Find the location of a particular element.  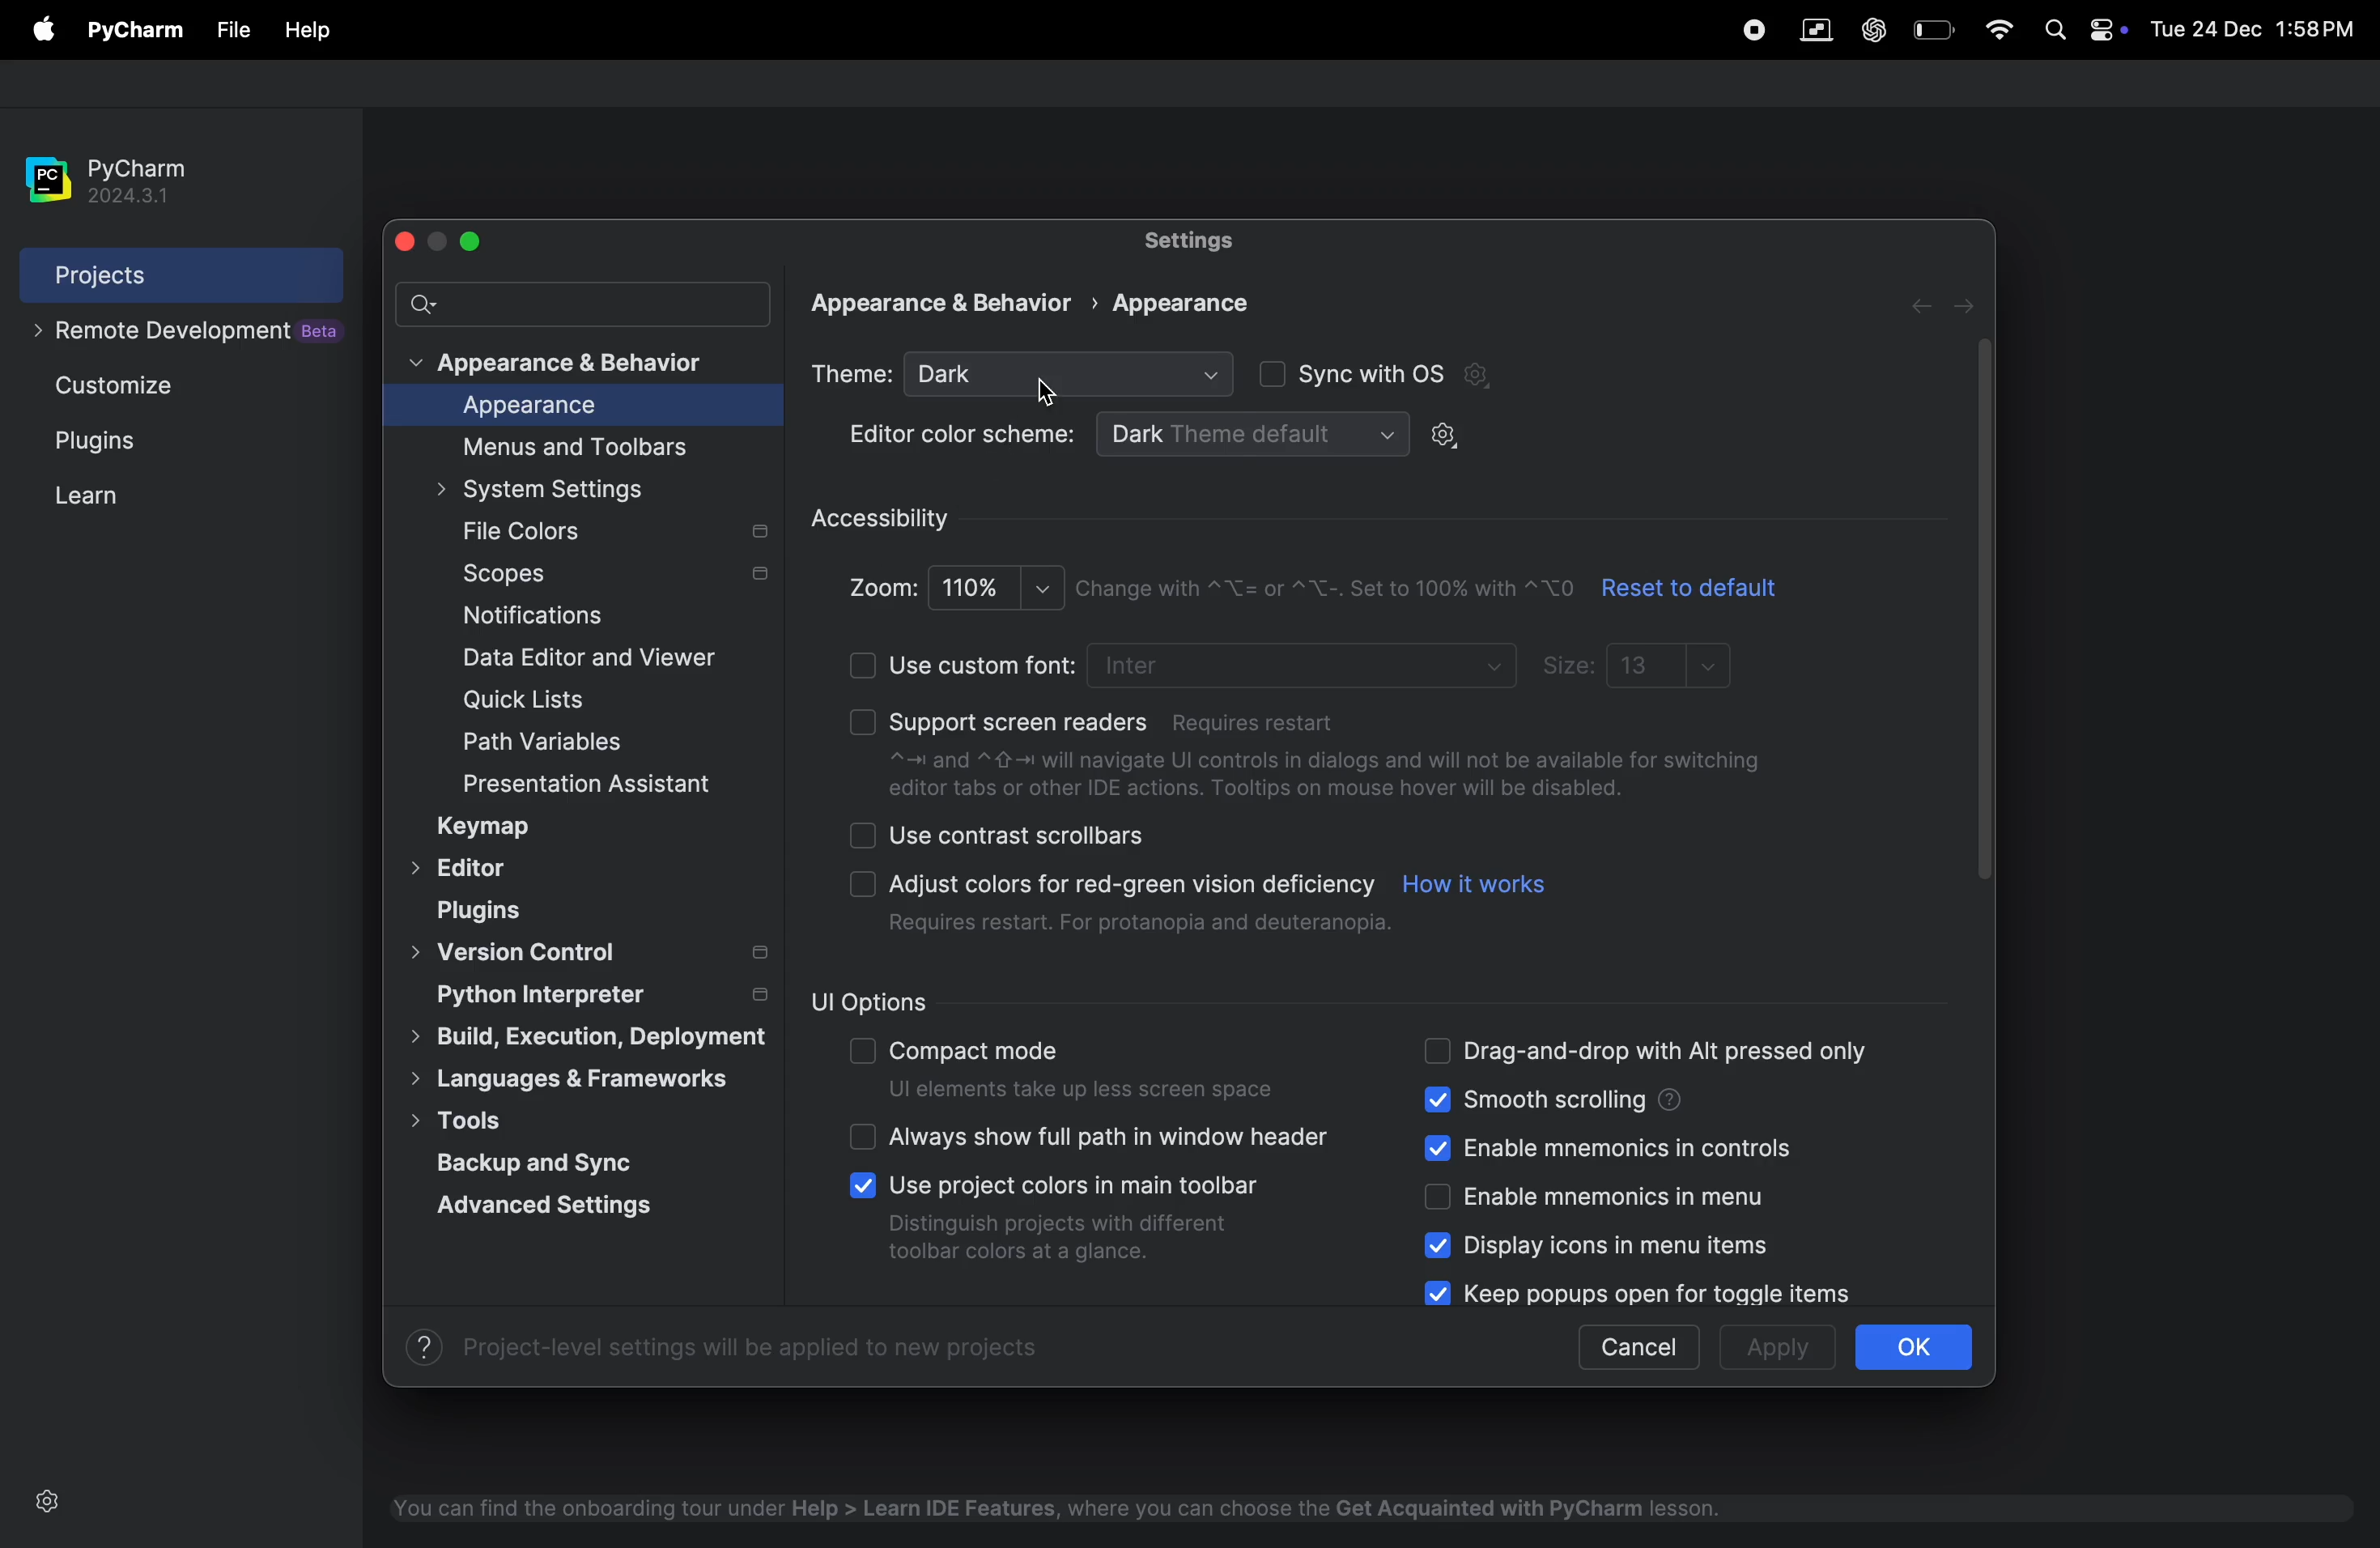

ui options is located at coordinates (874, 998).